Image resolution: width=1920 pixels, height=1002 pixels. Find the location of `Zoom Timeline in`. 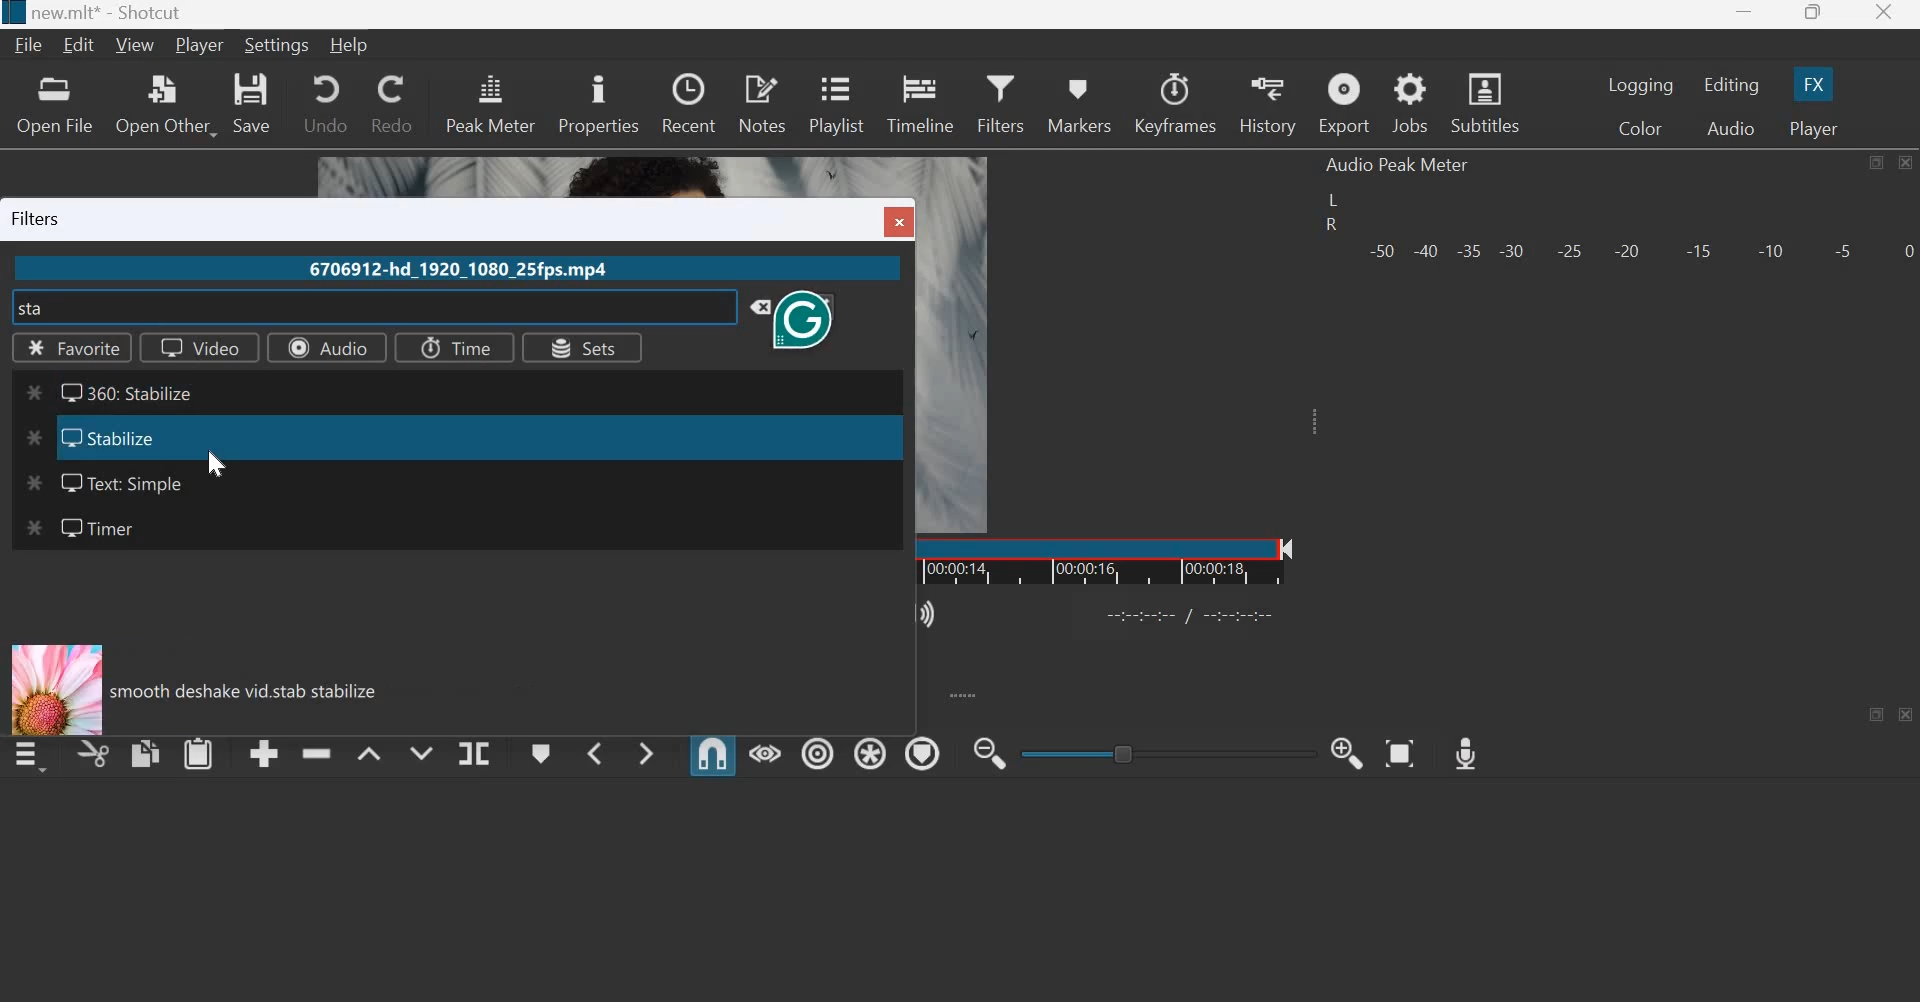

Zoom Timeline in is located at coordinates (1350, 753).